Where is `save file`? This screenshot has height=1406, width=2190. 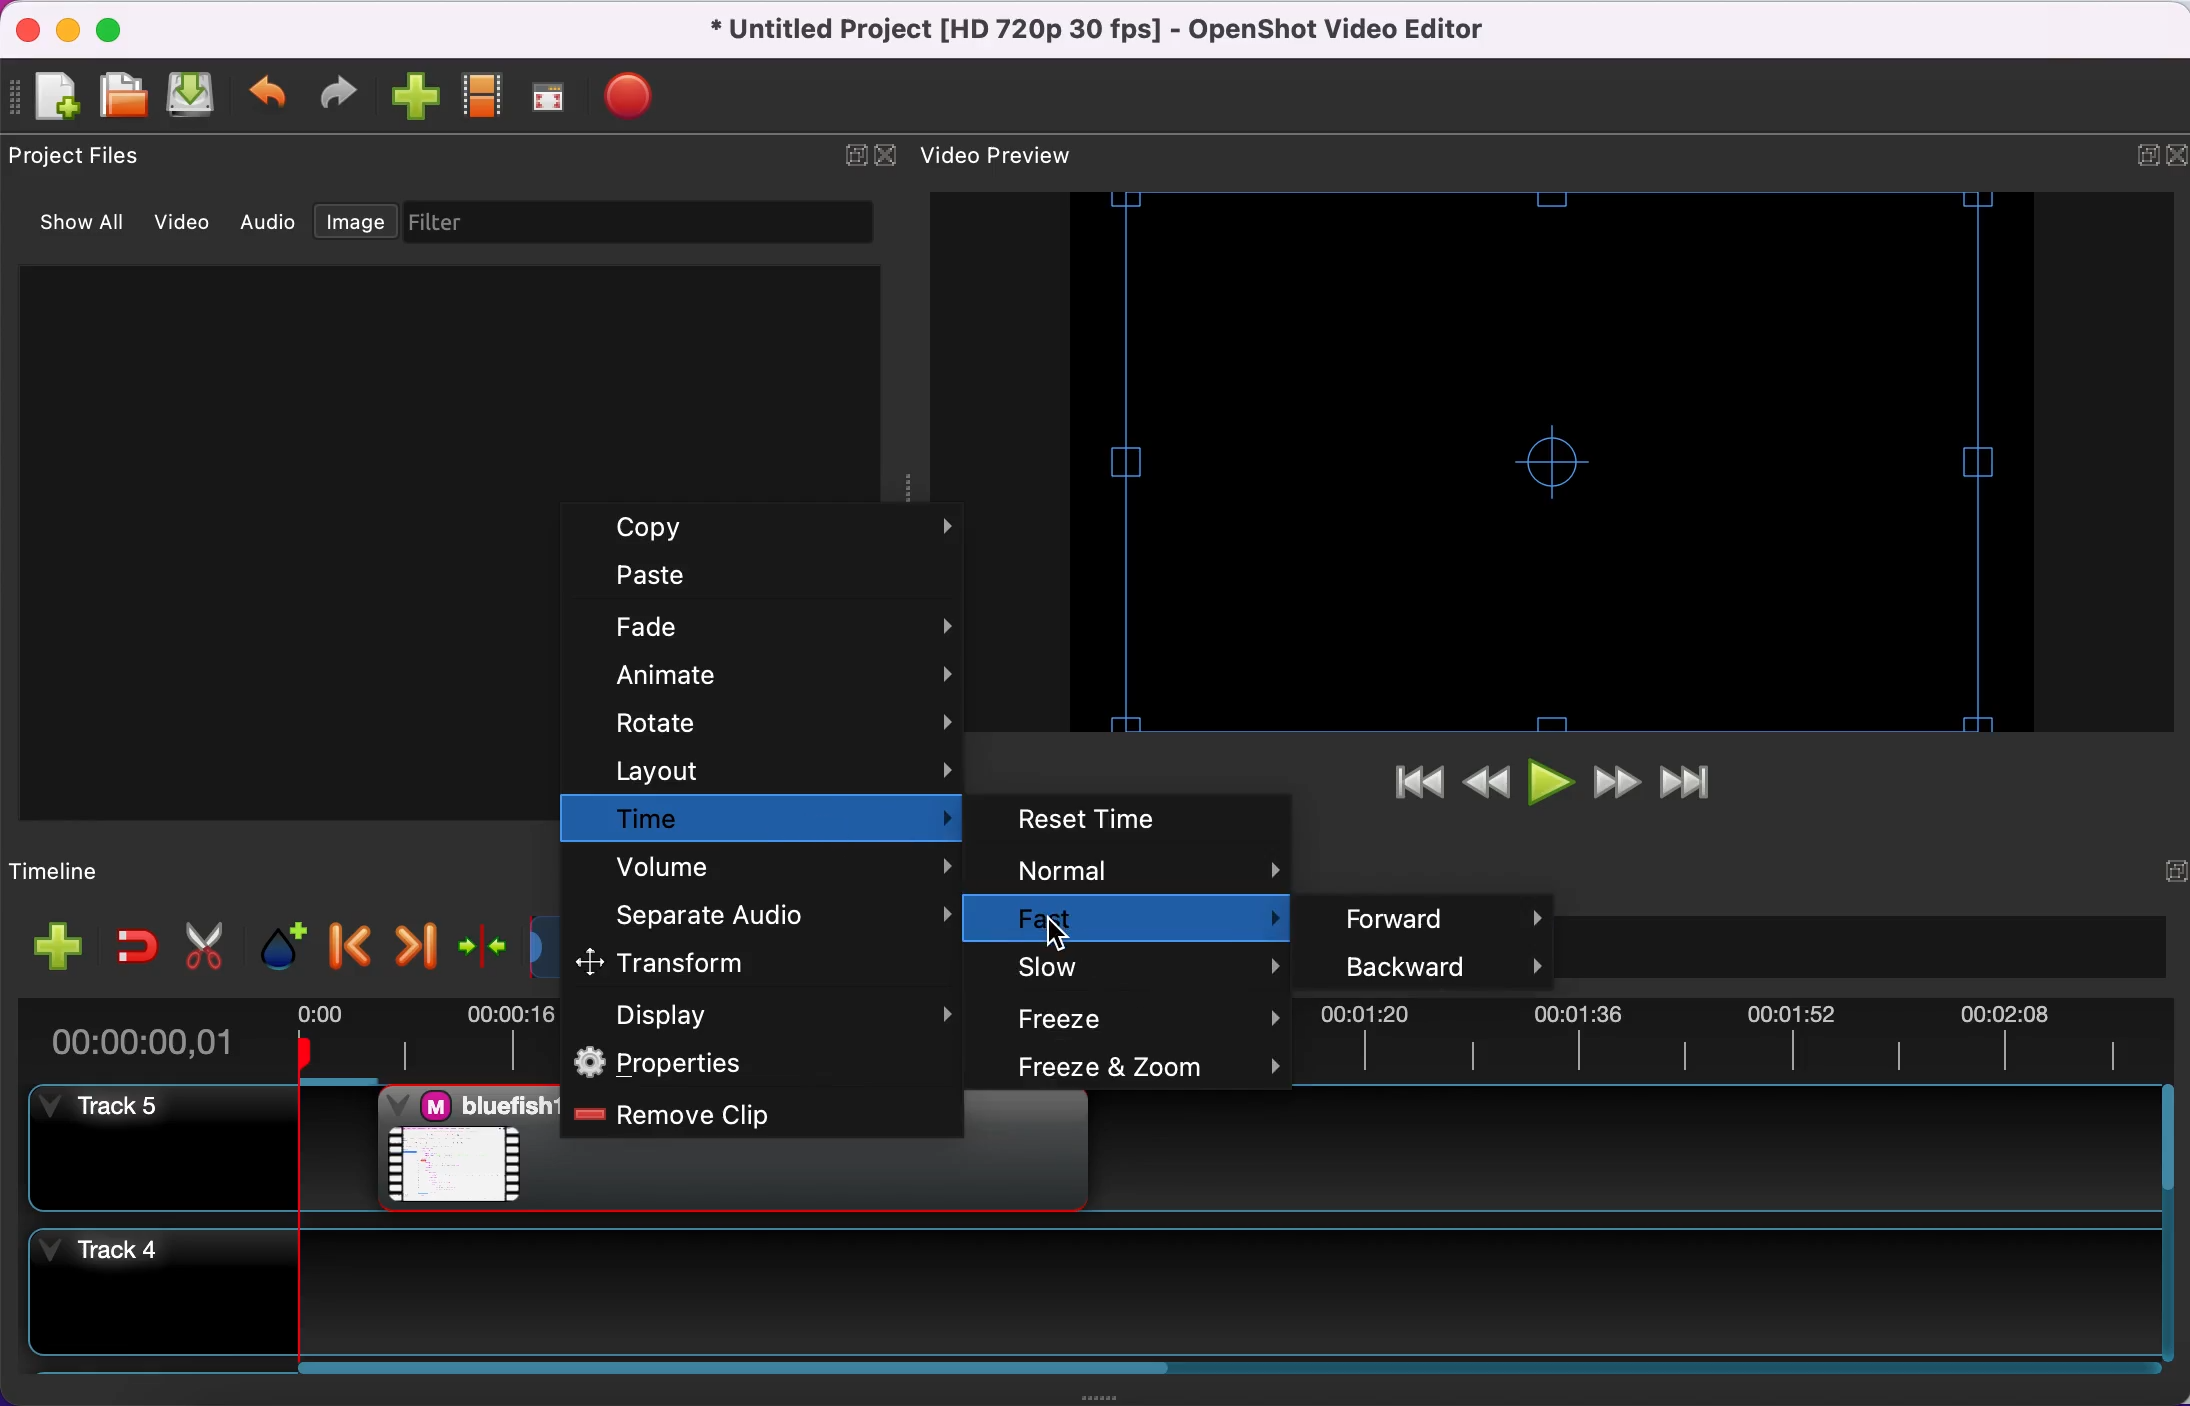 save file is located at coordinates (197, 97).